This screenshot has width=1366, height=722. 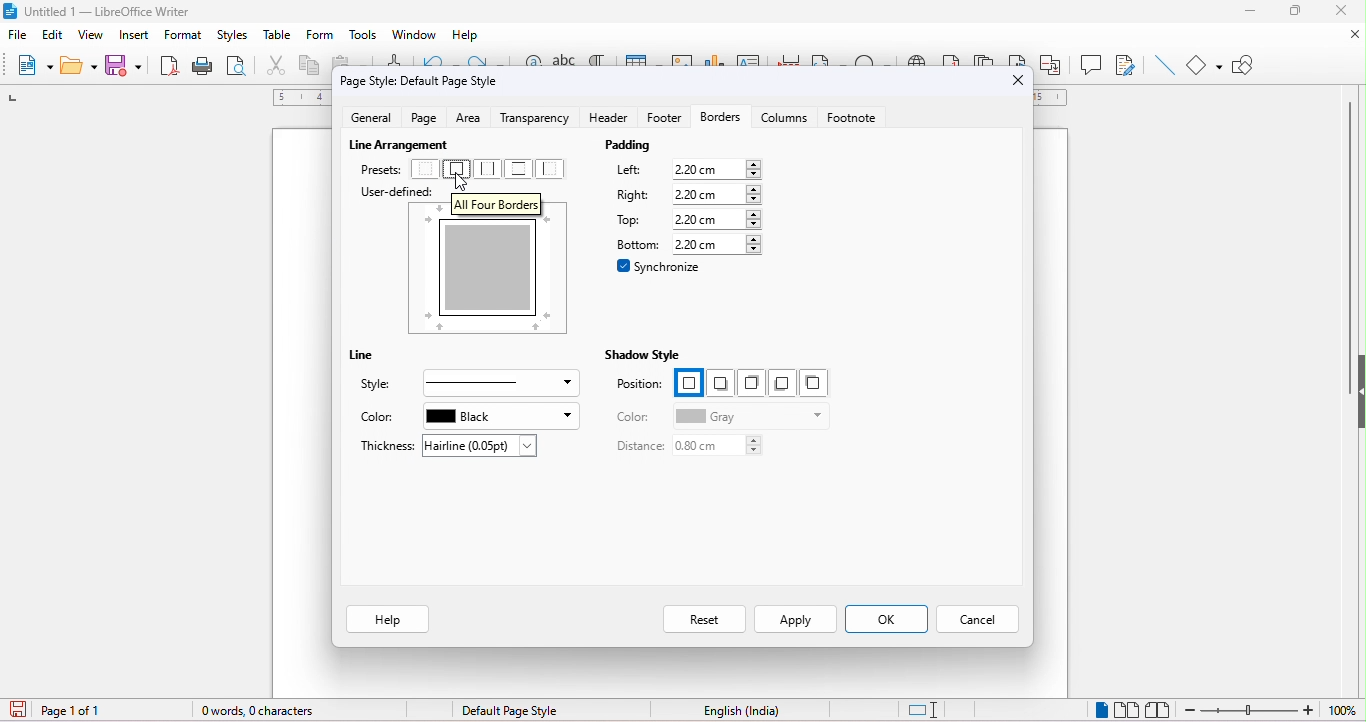 What do you see at coordinates (1098, 708) in the screenshot?
I see `single page view` at bounding box center [1098, 708].